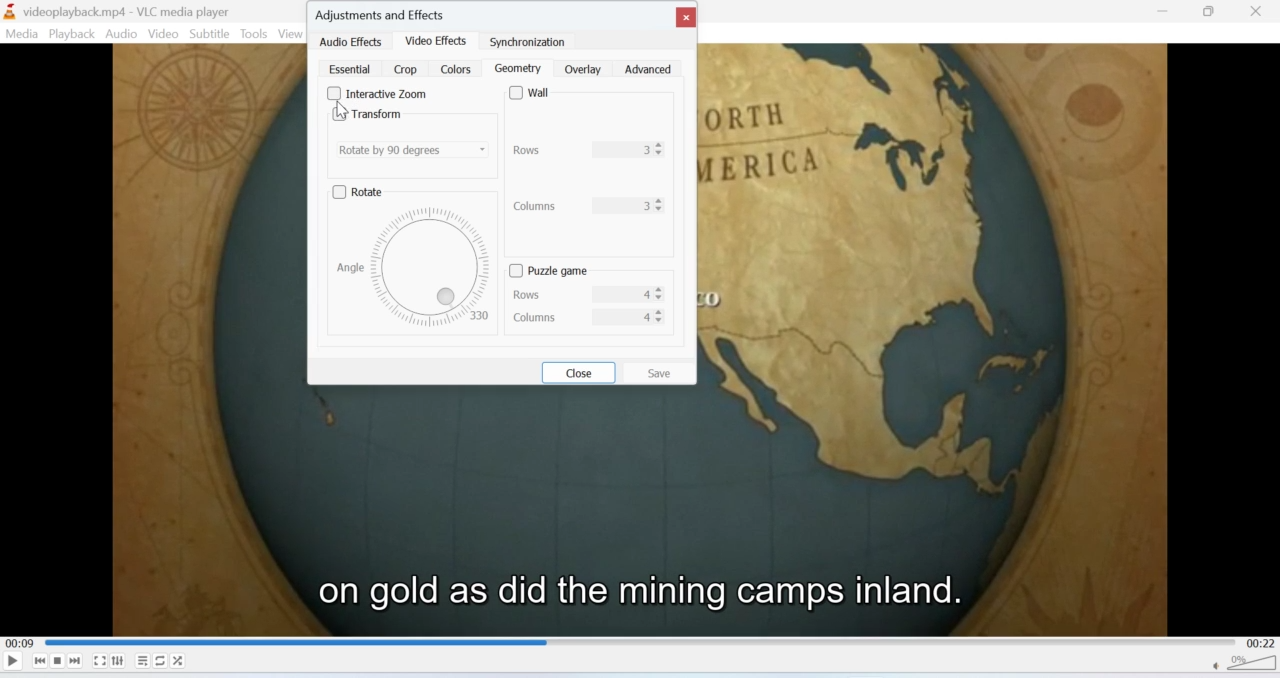 This screenshot has height=678, width=1280. Describe the element at coordinates (660, 373) in the screenshot. I see `save` at that location.